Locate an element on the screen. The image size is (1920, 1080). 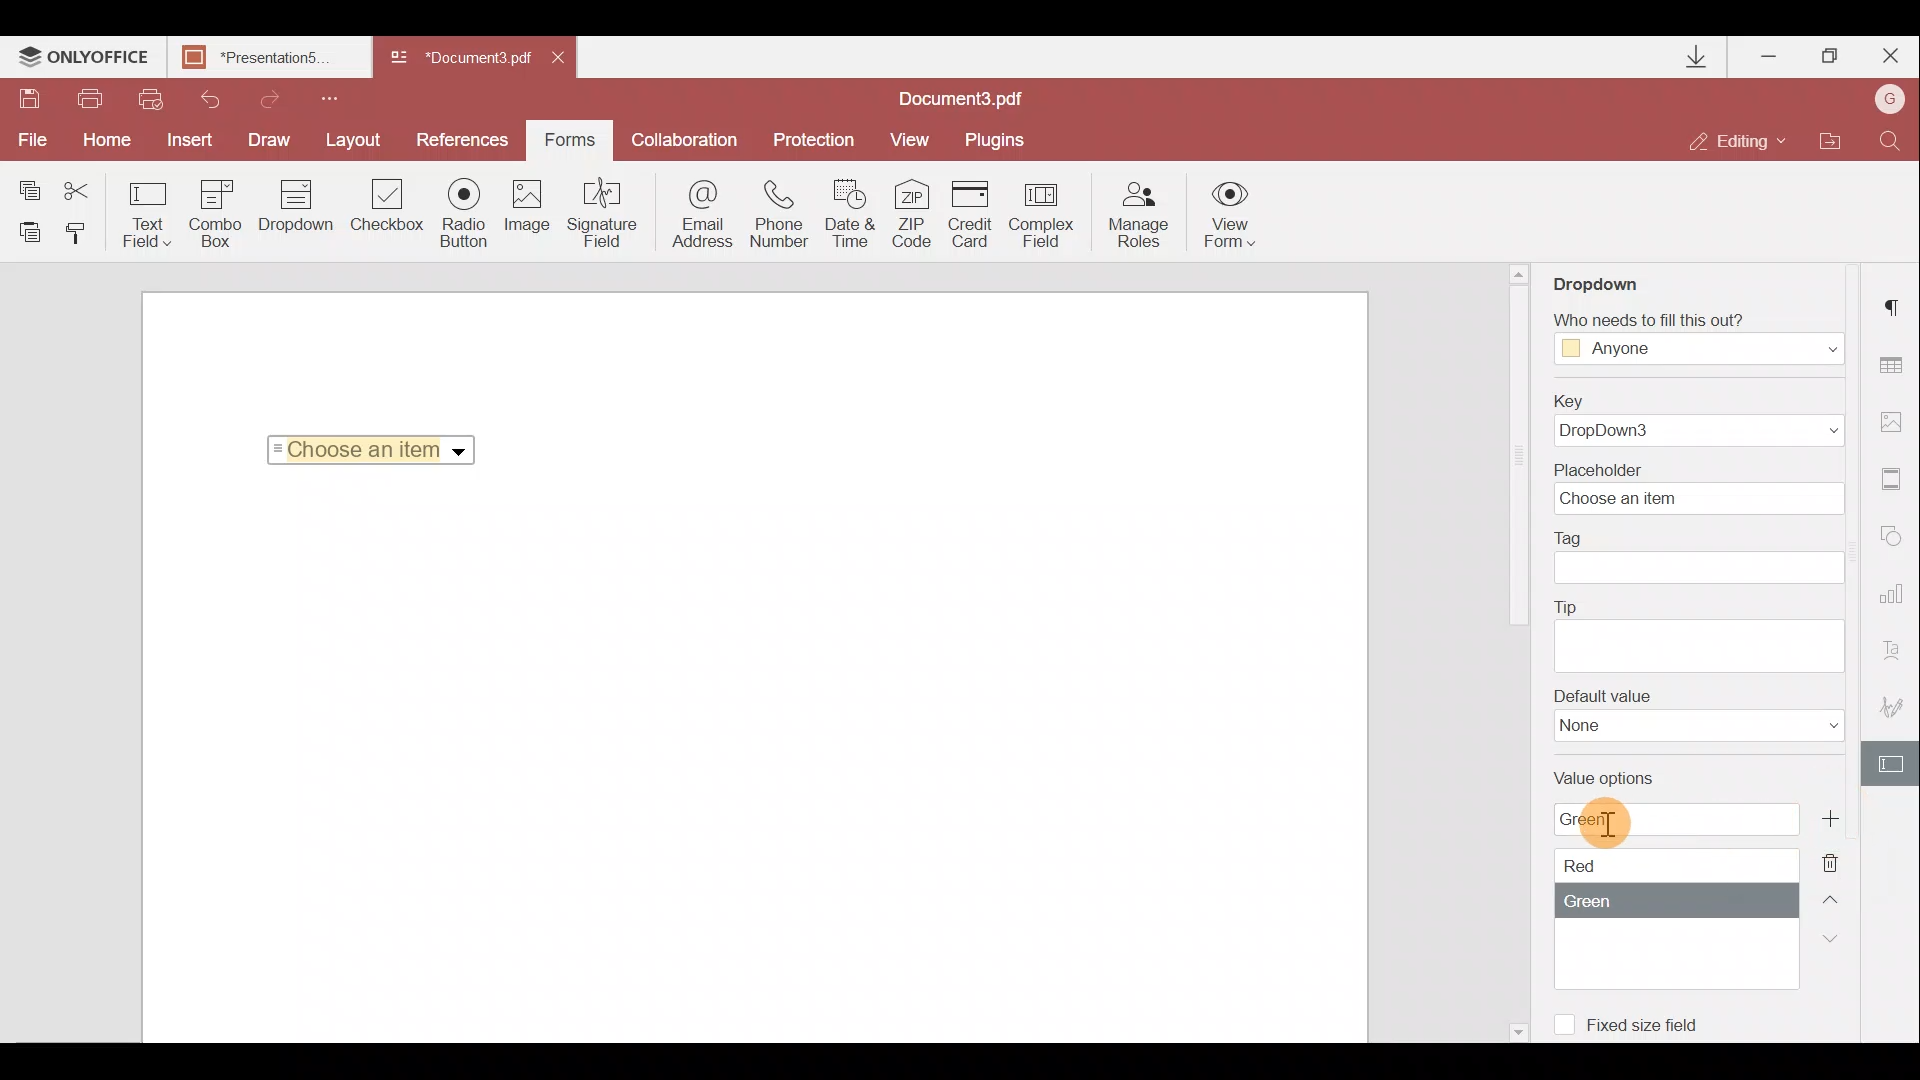
ZIP code is located at coordinates (916, 213).